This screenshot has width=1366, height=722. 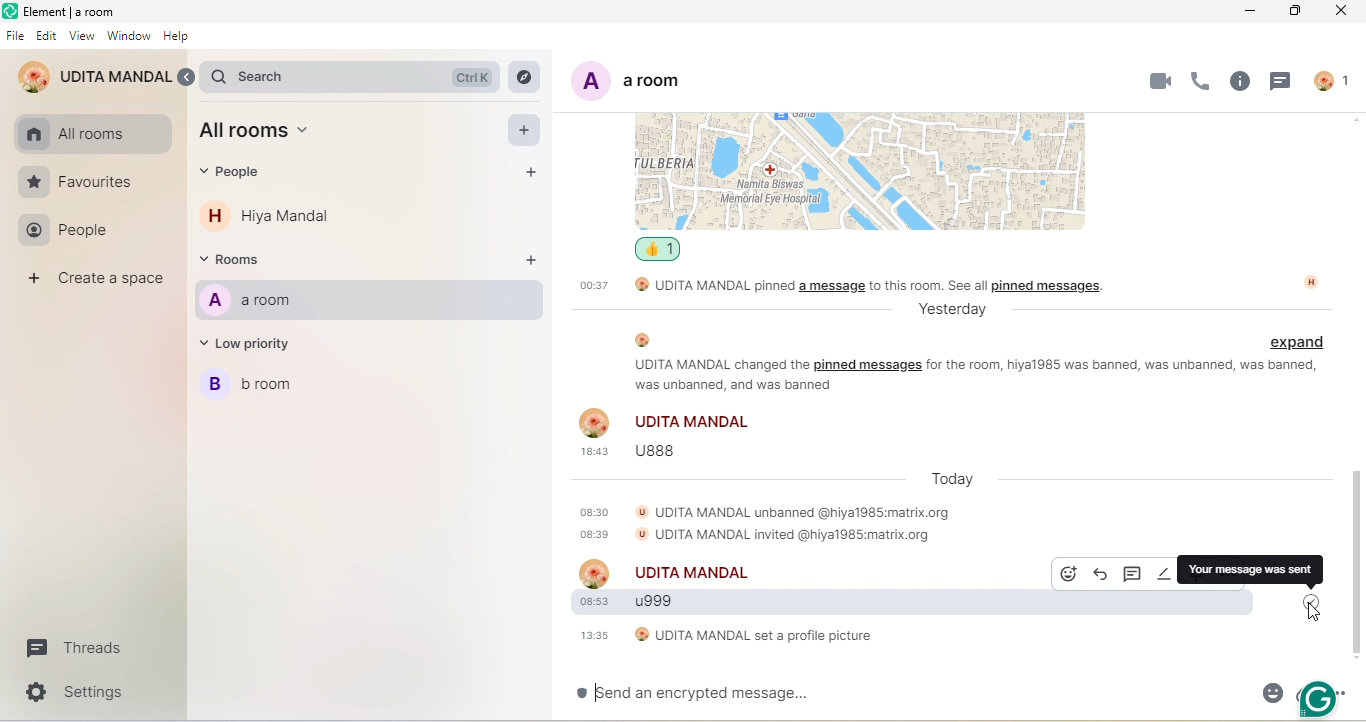 What do you see at coordinates (1104, 574) in the screenshot?
I see `Message forward` at bounding box center [1104, 574].